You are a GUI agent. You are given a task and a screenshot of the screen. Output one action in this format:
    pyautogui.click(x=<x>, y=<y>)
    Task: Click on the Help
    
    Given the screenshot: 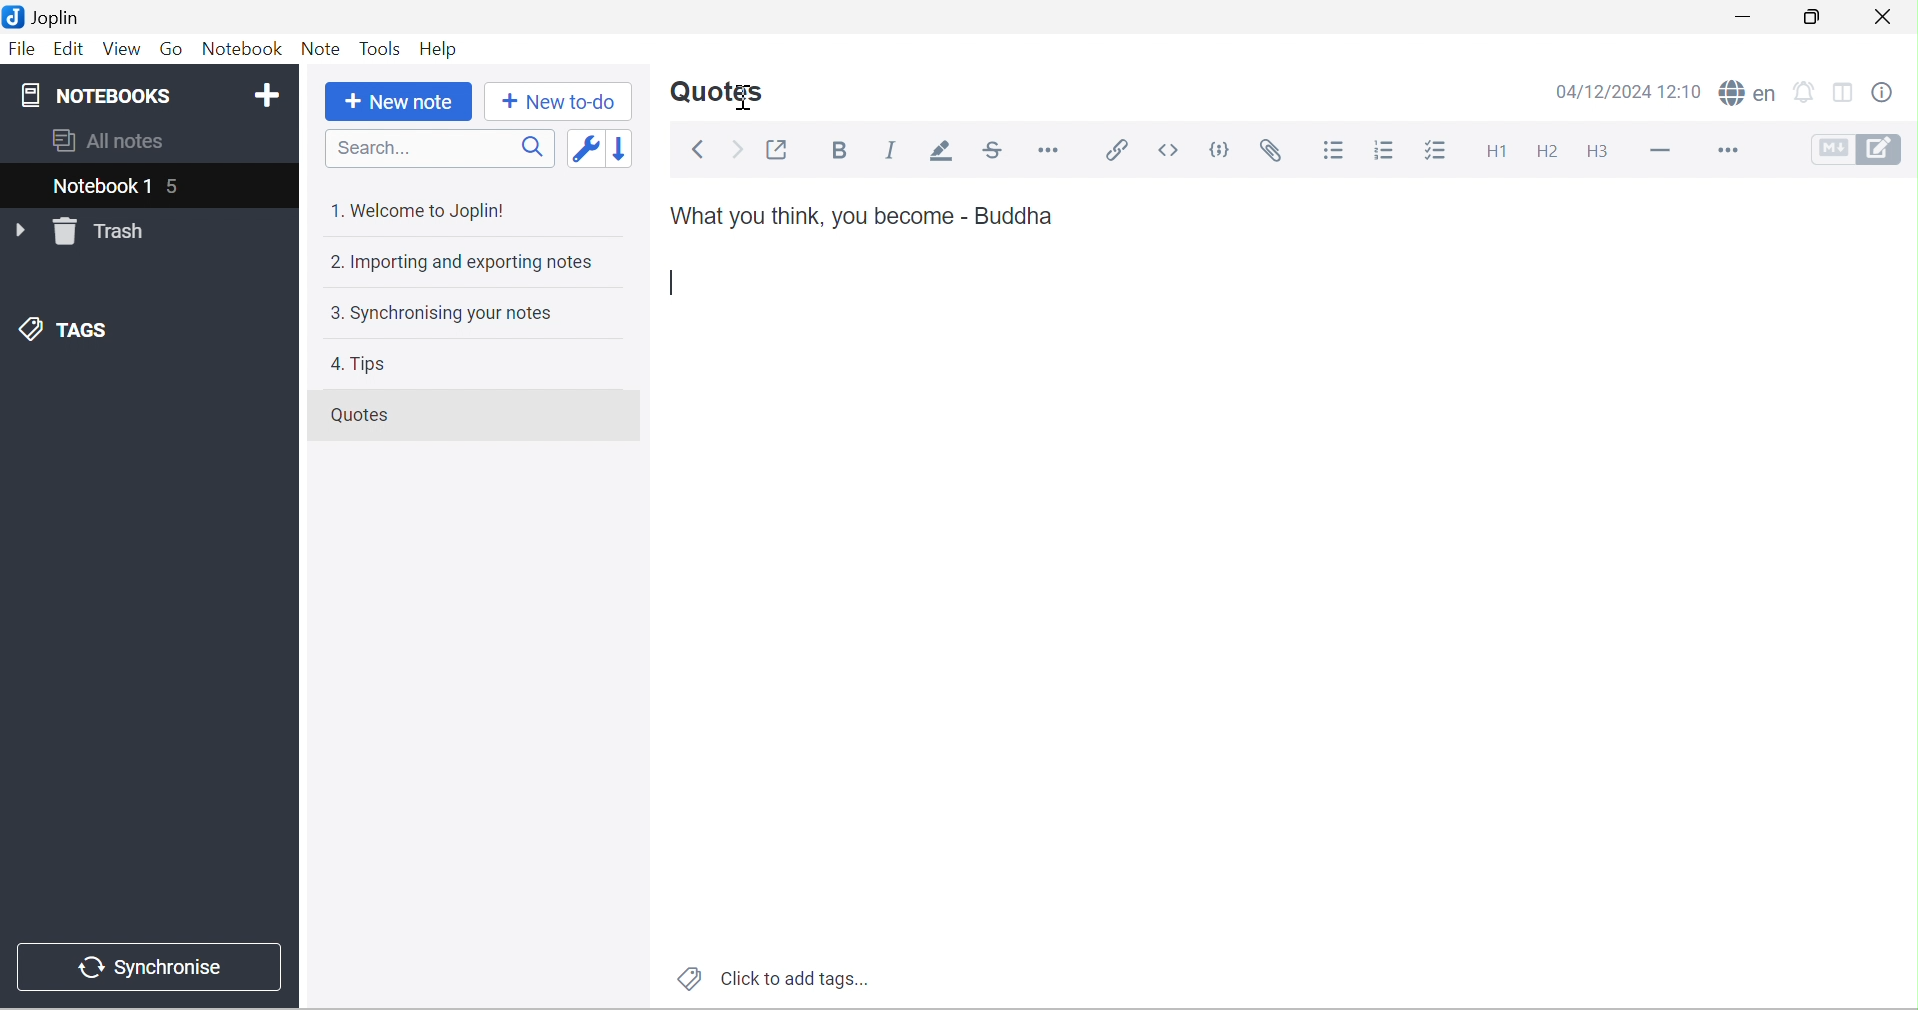 What is the action you would take?
    pyautogui.click(x=443, y=48)
    